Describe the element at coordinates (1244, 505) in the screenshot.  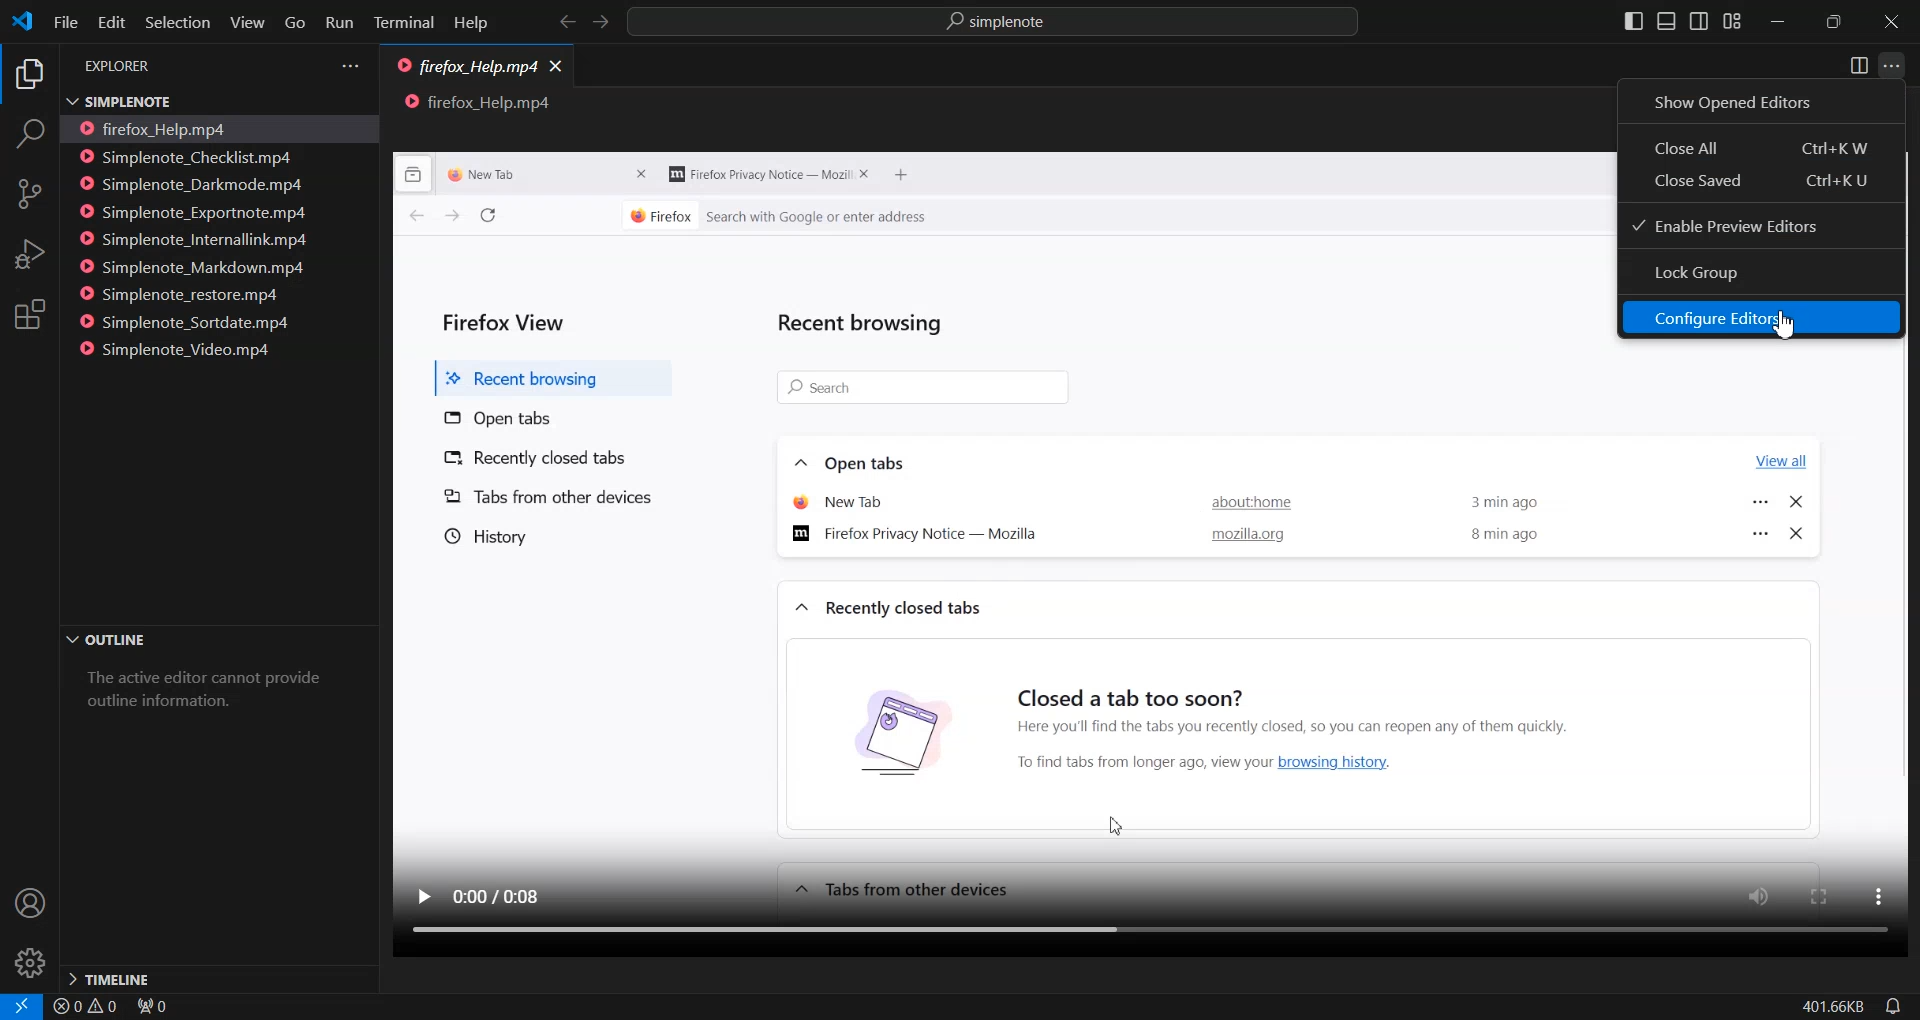
I see `about:home` at that location.